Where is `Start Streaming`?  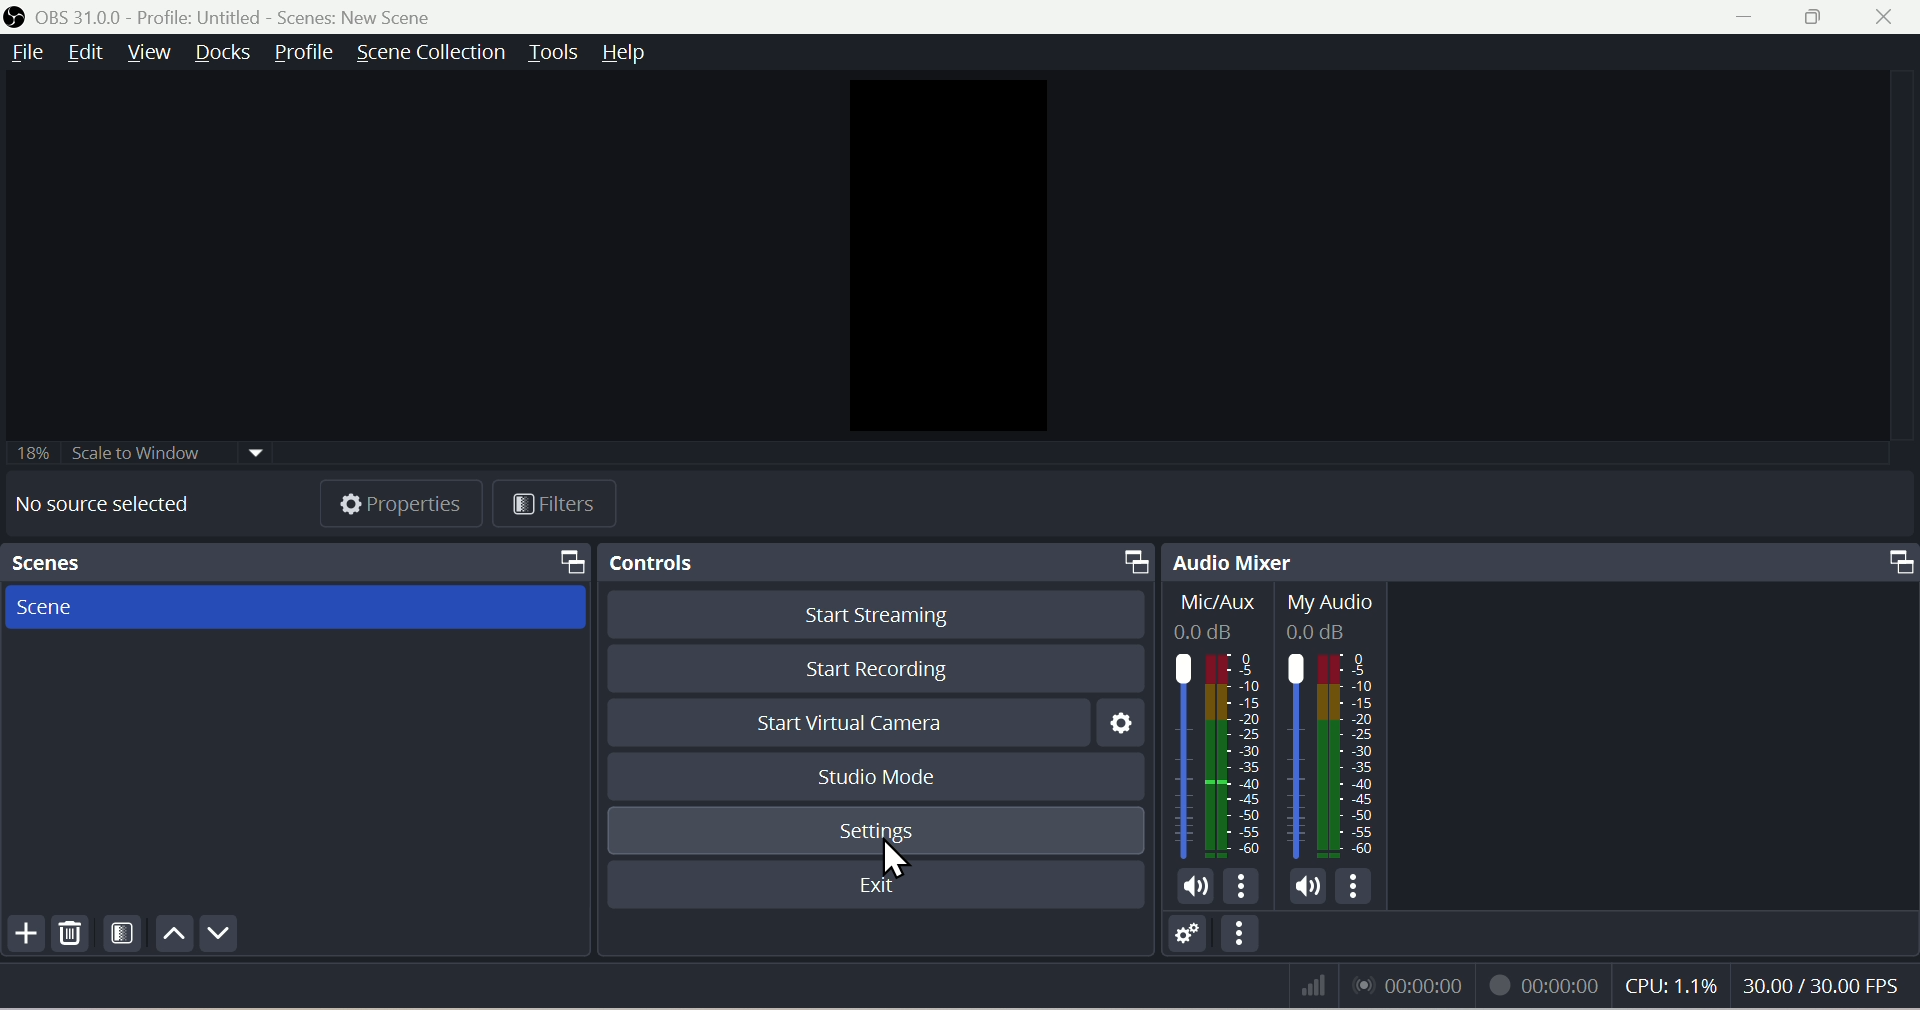 Start Streaming is located at coordinates (874, 611).